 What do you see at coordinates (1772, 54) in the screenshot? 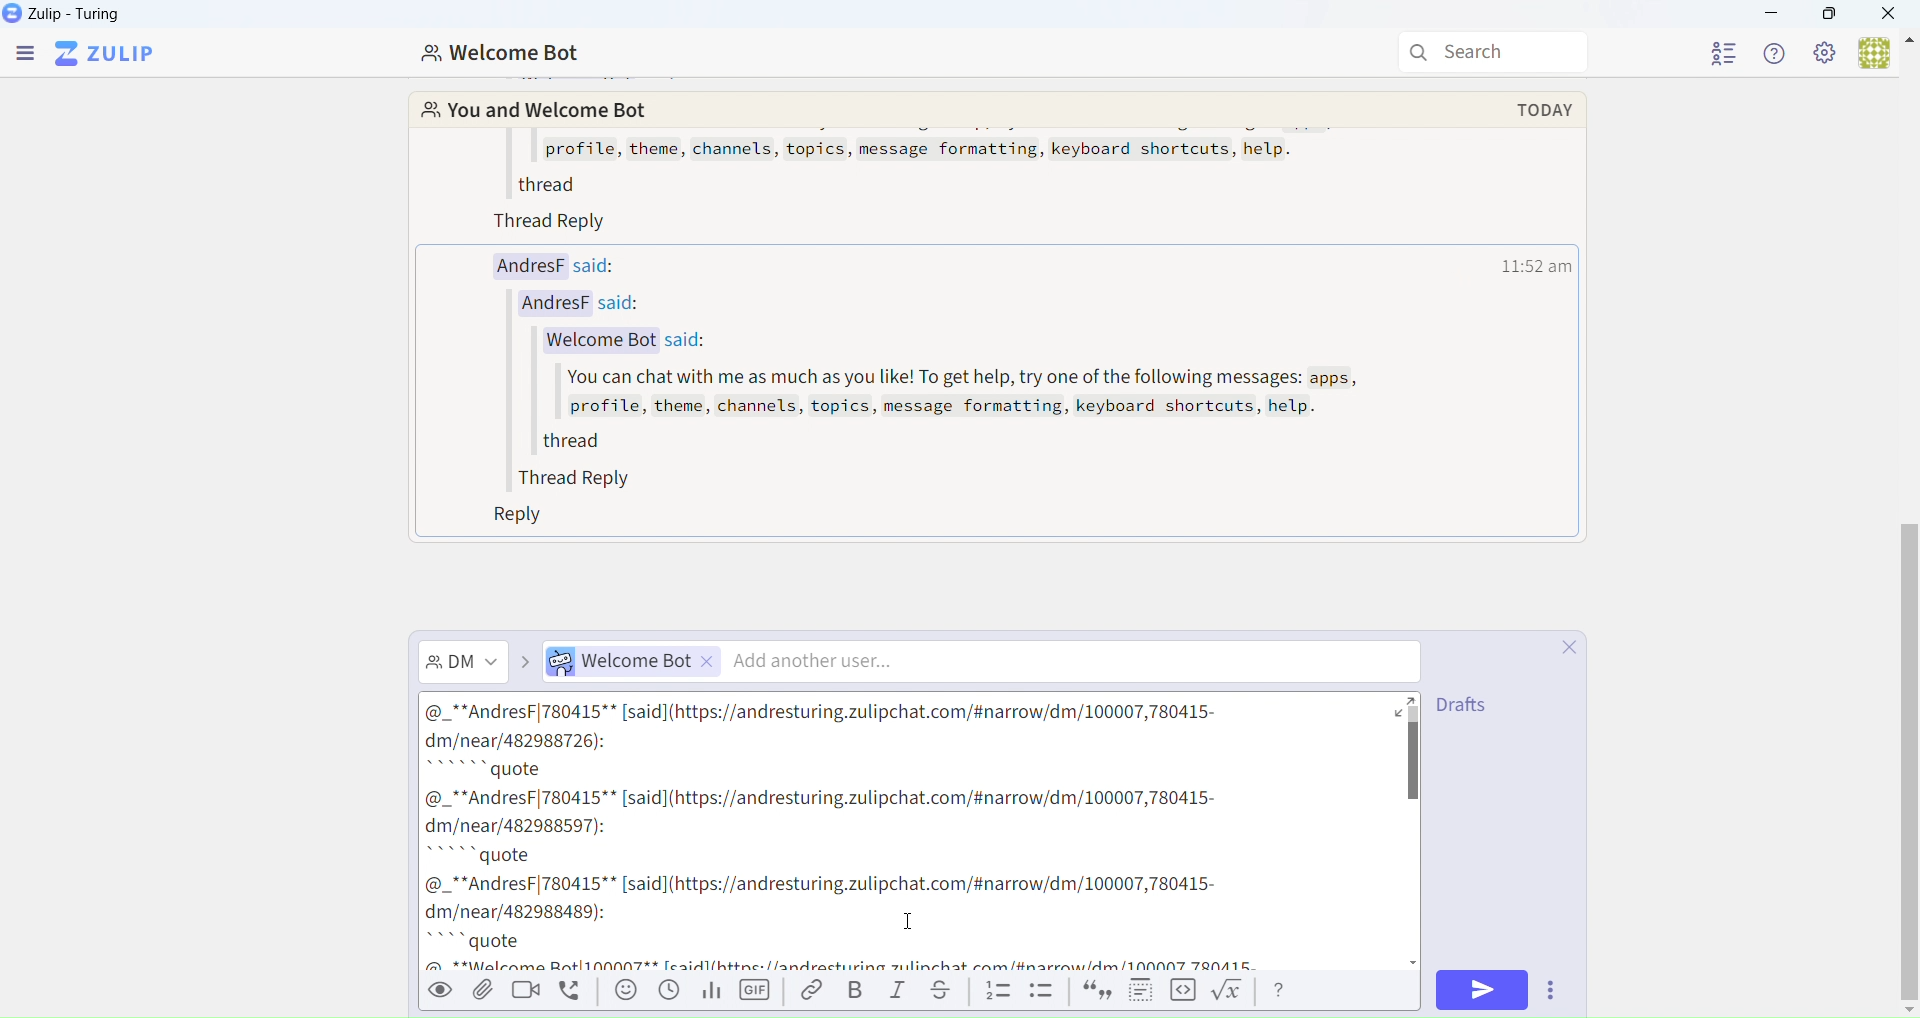
I see `Help` at bounding box center [1772, 54].